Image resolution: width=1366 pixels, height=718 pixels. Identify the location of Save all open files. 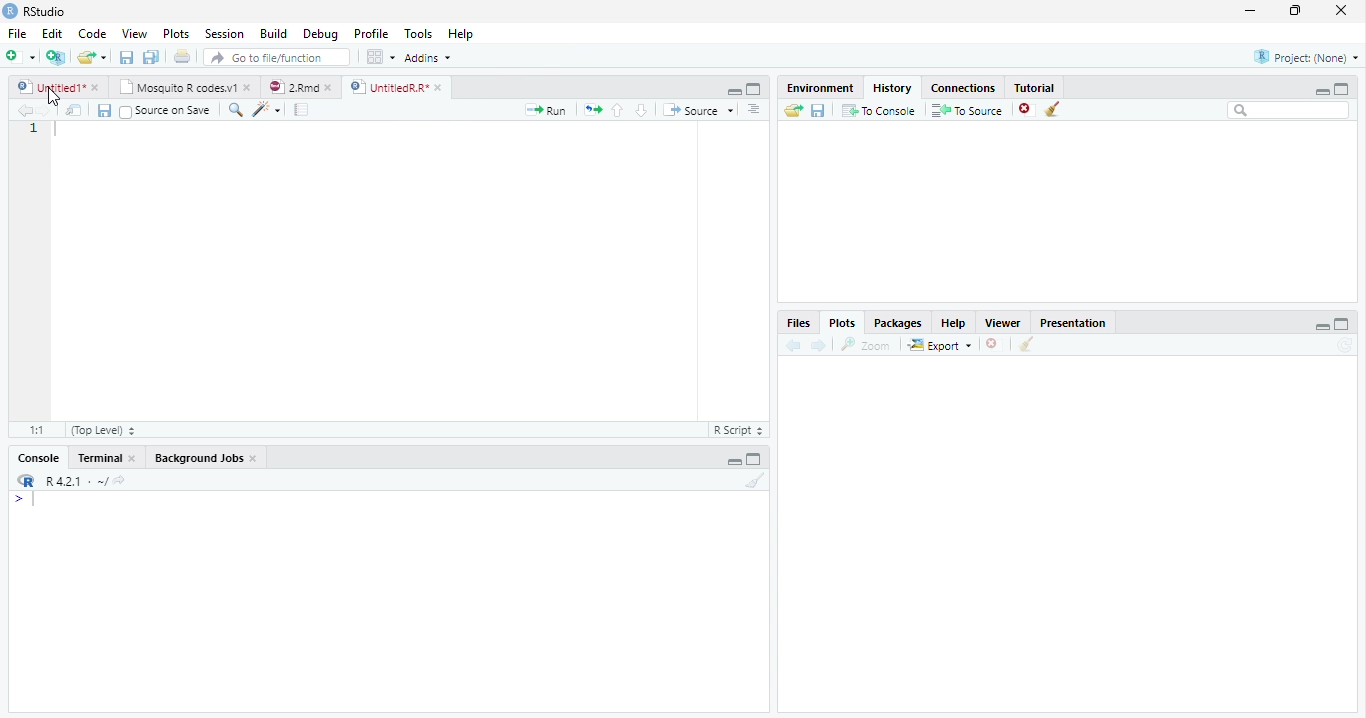
(152, 57).